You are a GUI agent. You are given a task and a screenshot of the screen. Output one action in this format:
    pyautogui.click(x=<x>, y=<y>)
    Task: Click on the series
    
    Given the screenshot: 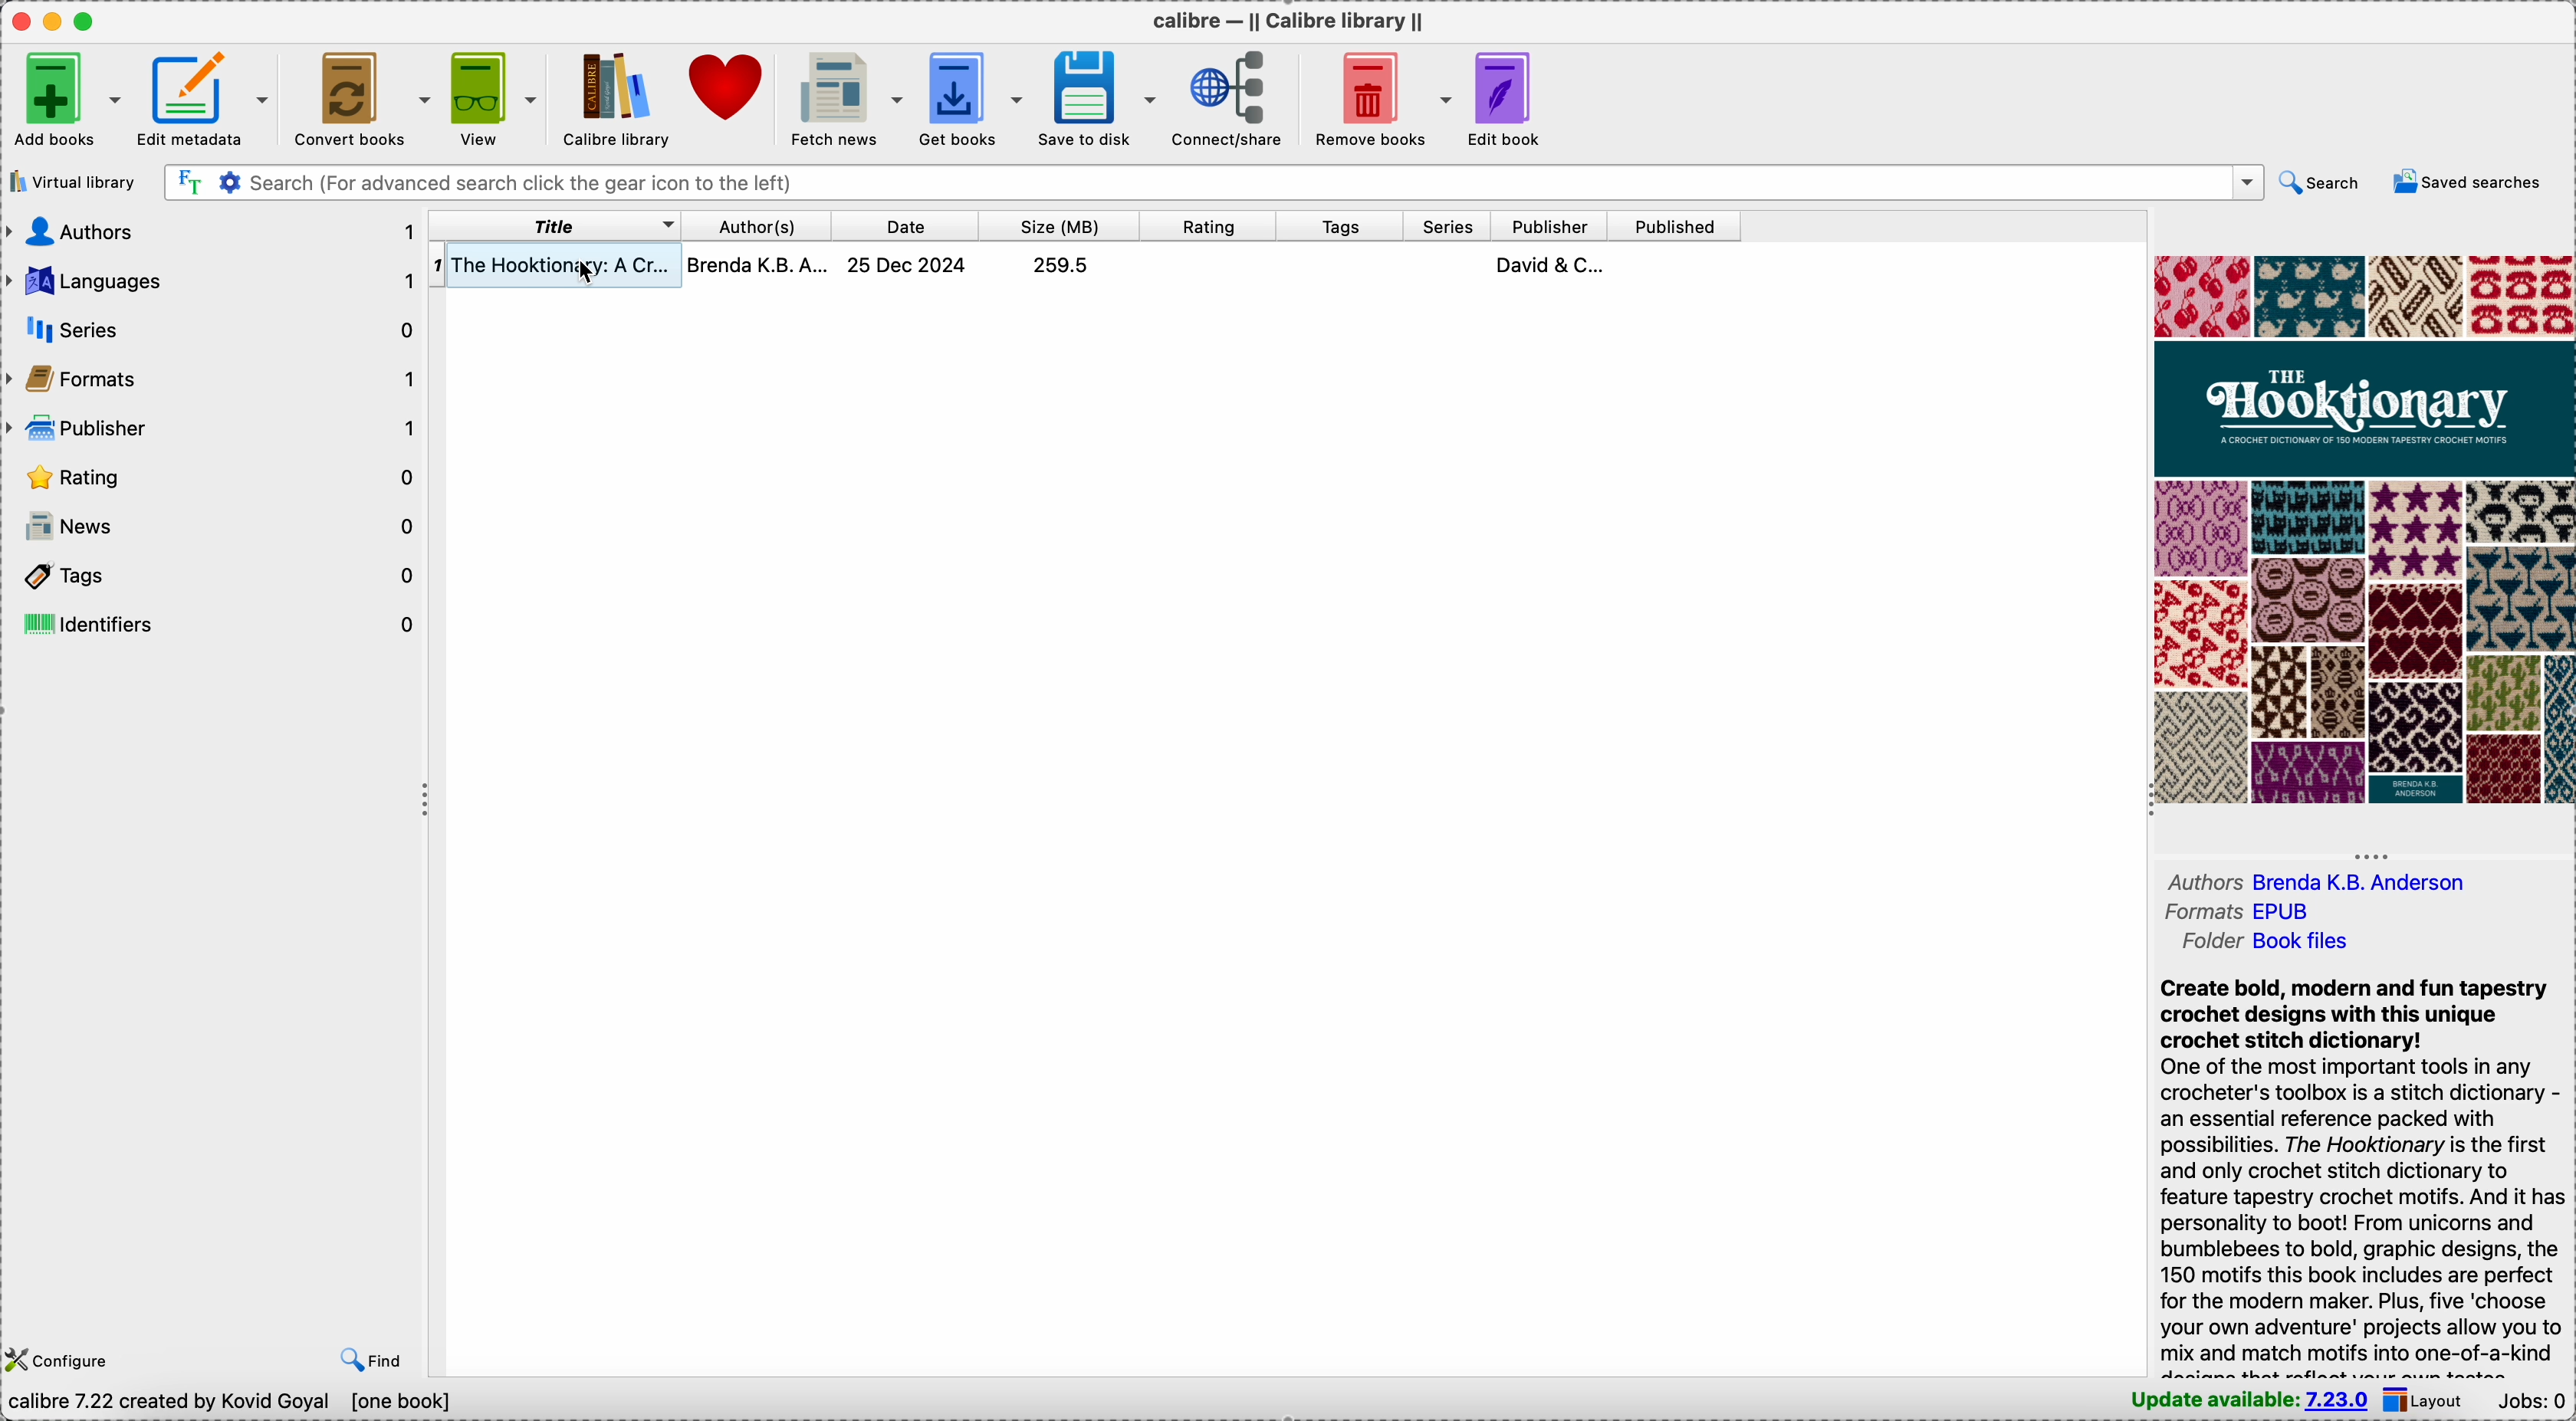 What is the action you would take?
    pyautogui.click(x=1446, y=225)
    